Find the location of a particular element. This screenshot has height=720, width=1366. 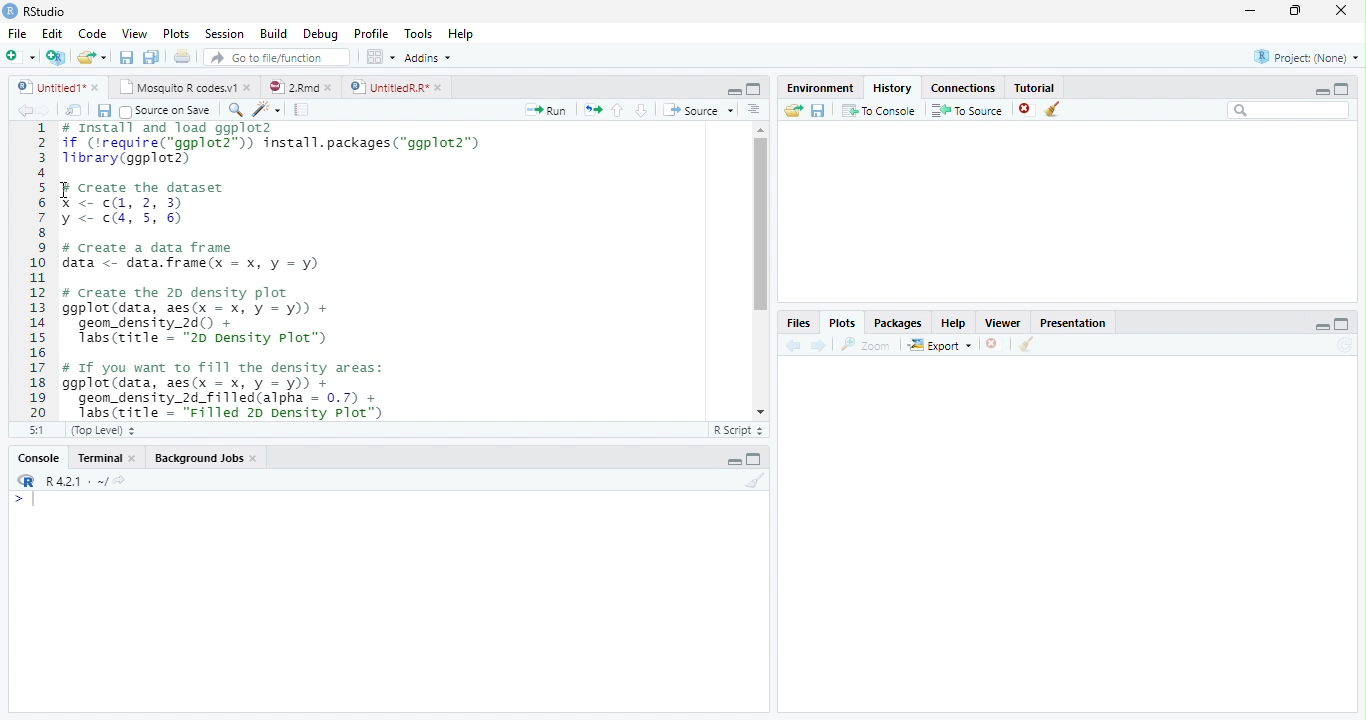

Project: (None) is located at coordinates (1305, 57).